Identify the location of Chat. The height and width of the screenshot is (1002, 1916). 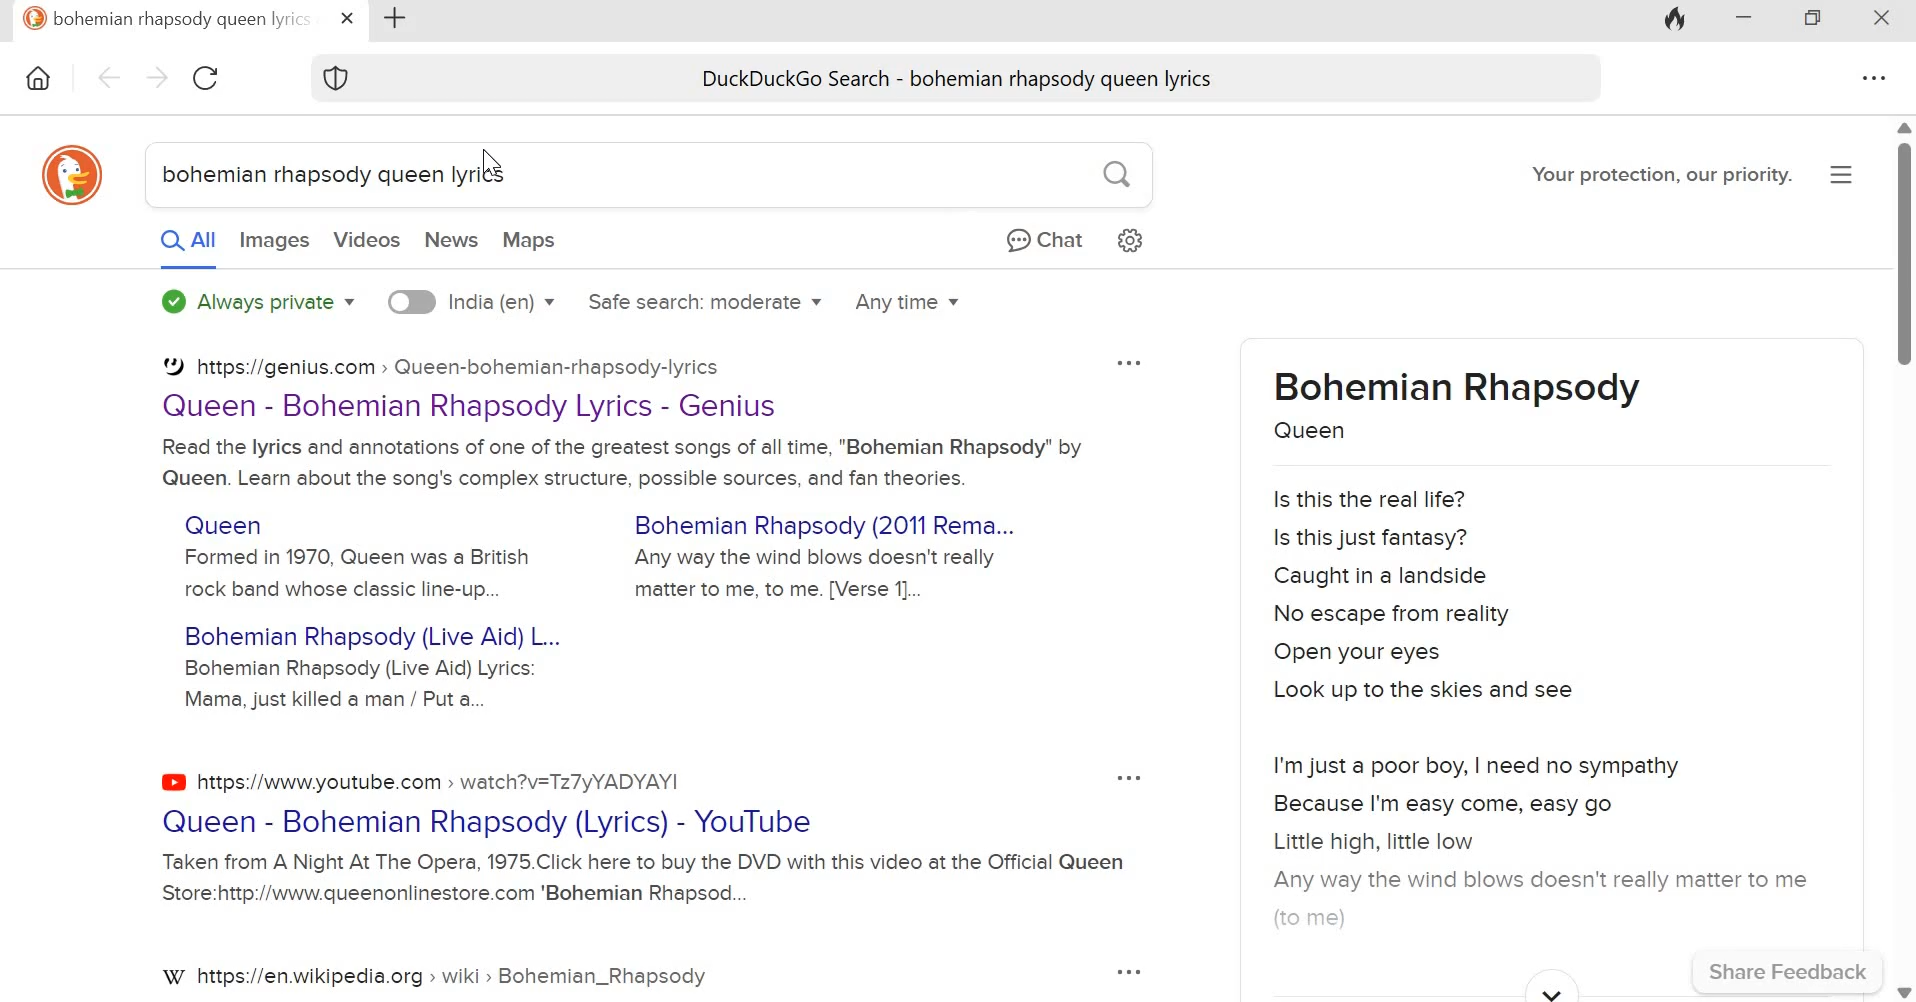
(1046, 241).